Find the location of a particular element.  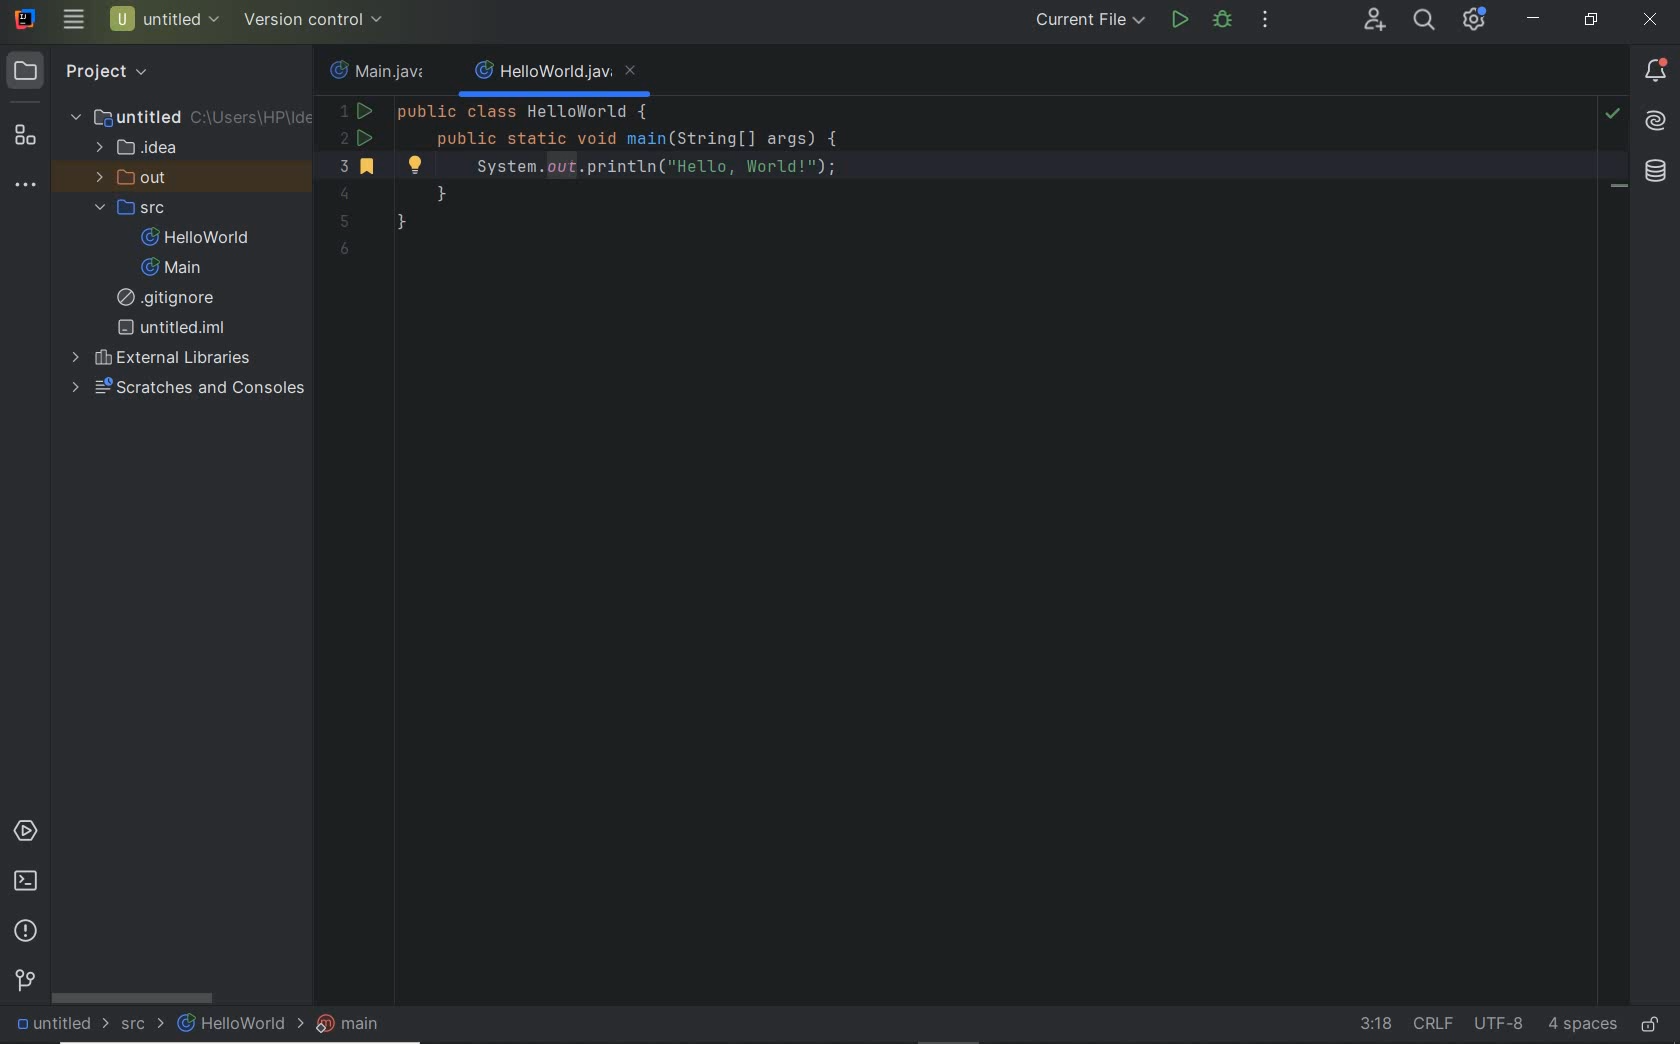

untitled is located at coordinates (165, 19).